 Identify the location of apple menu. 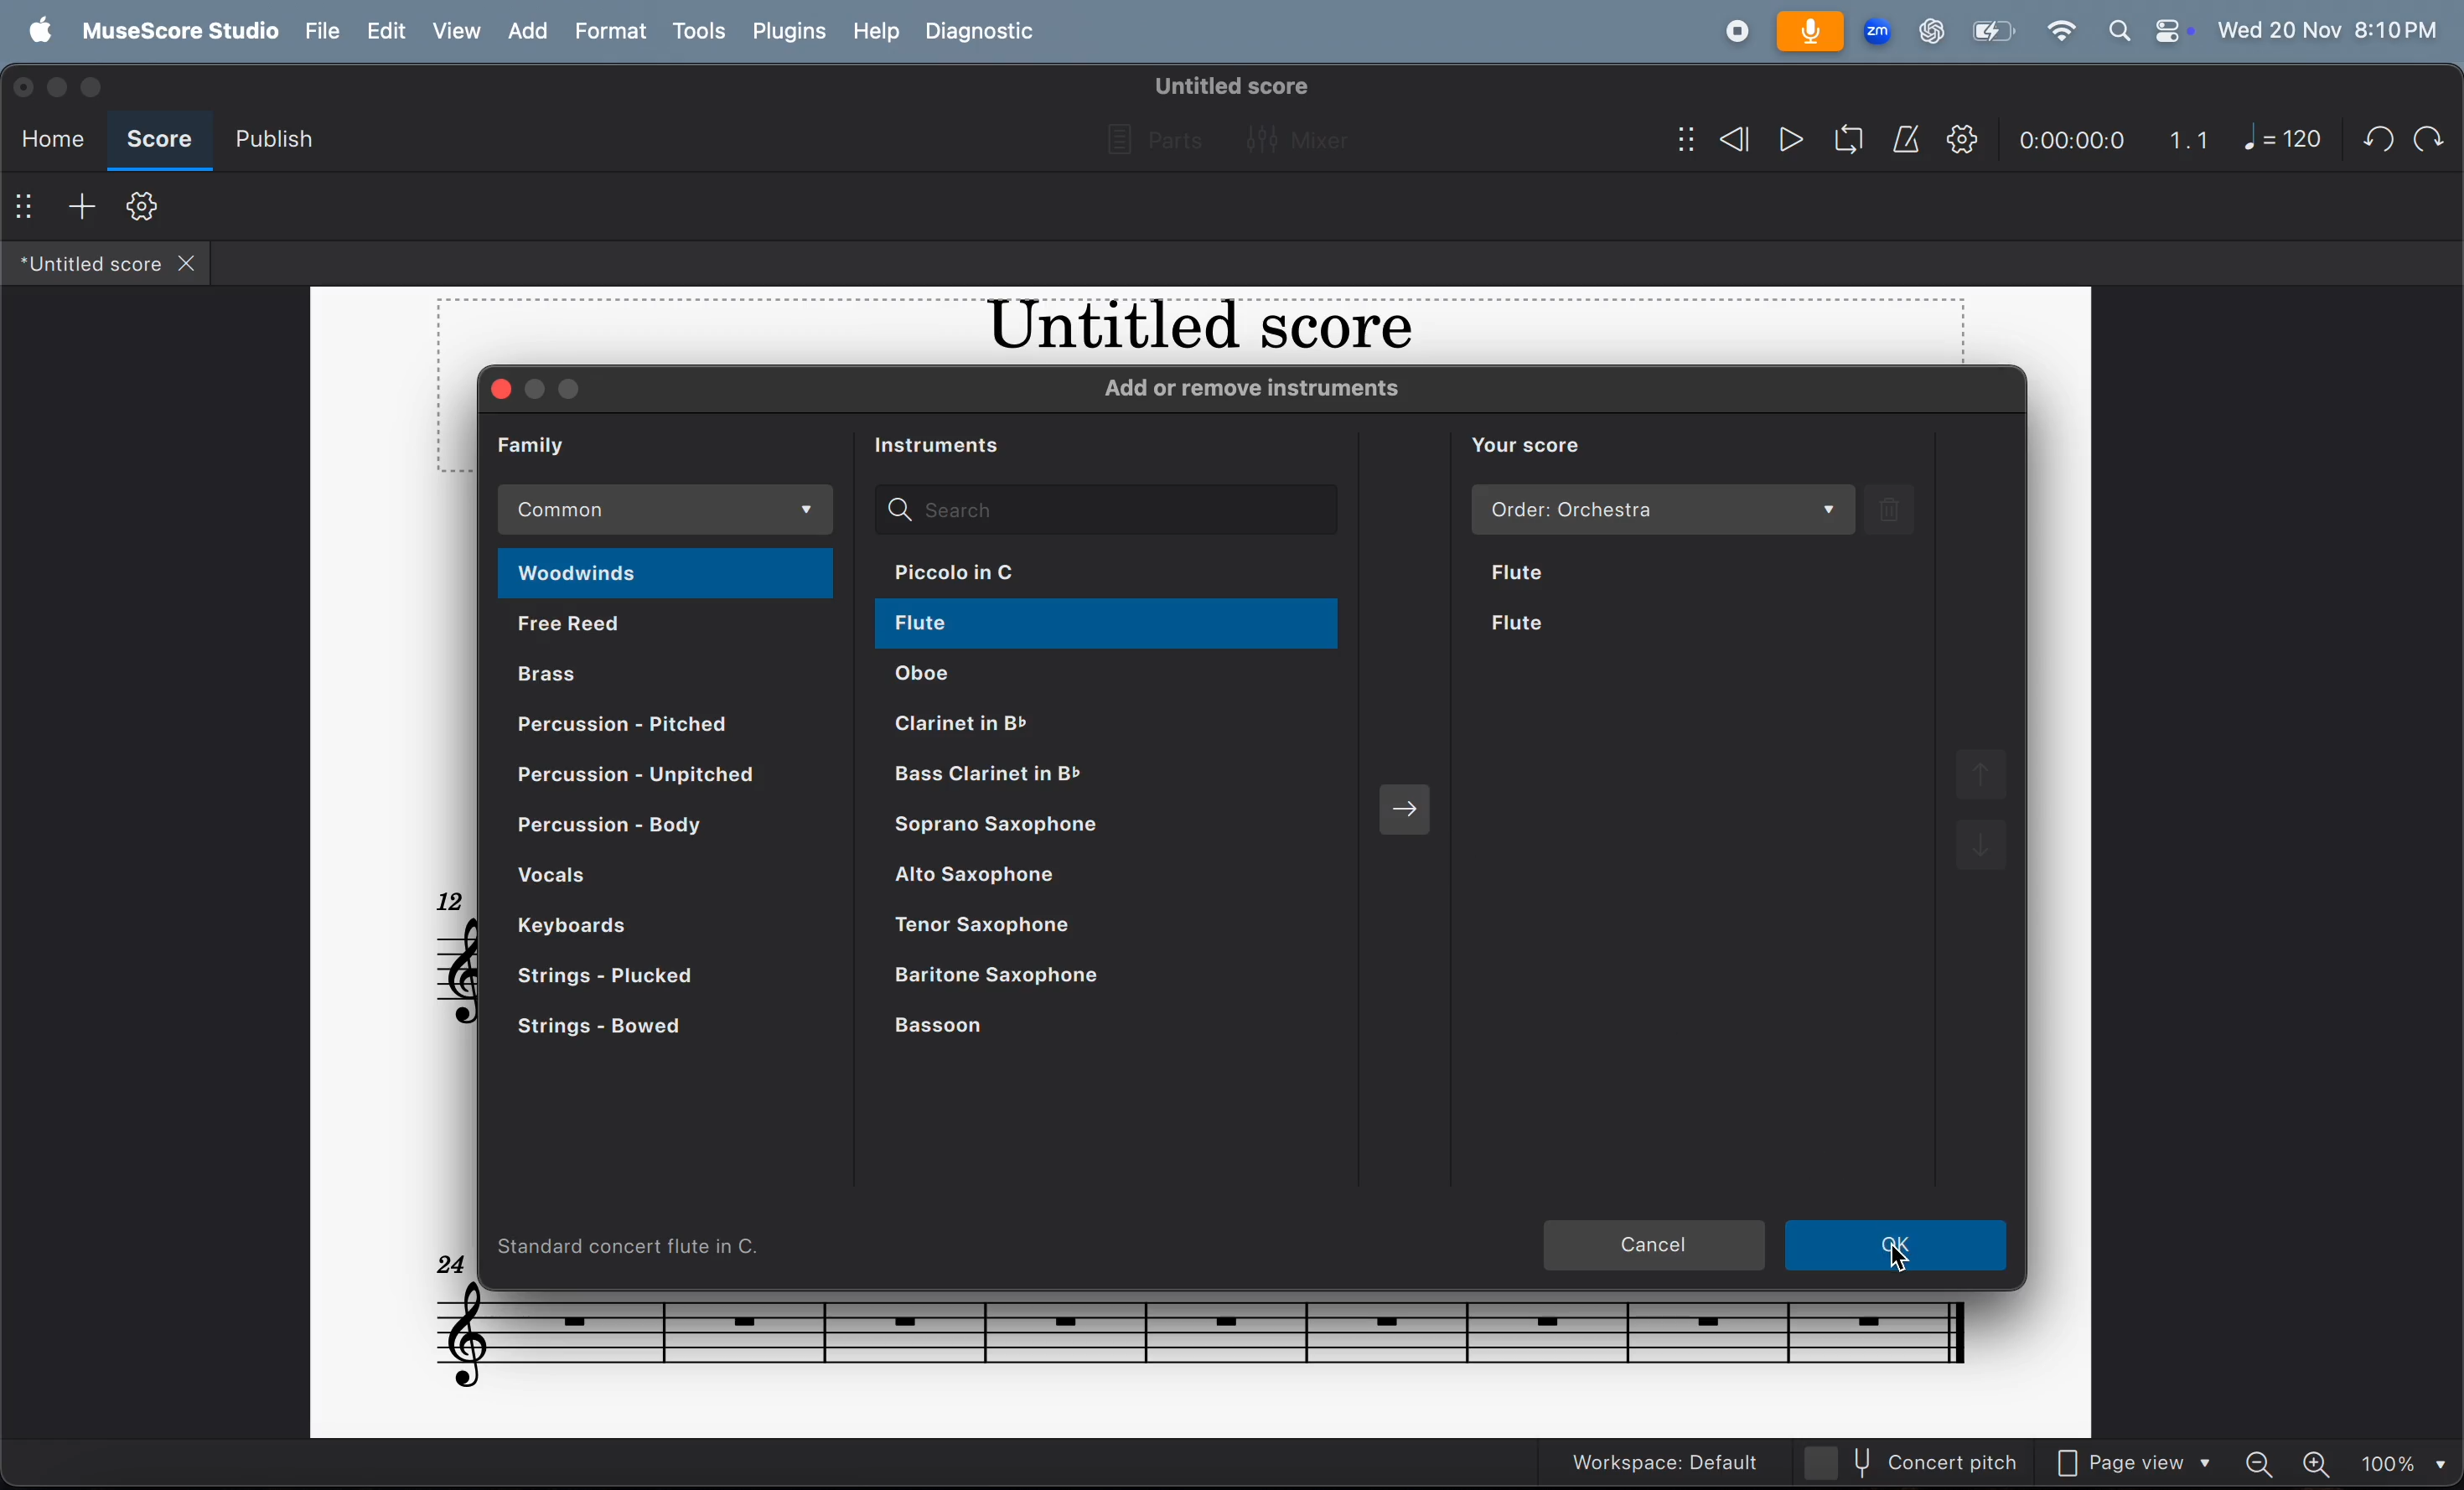
(41, 30).